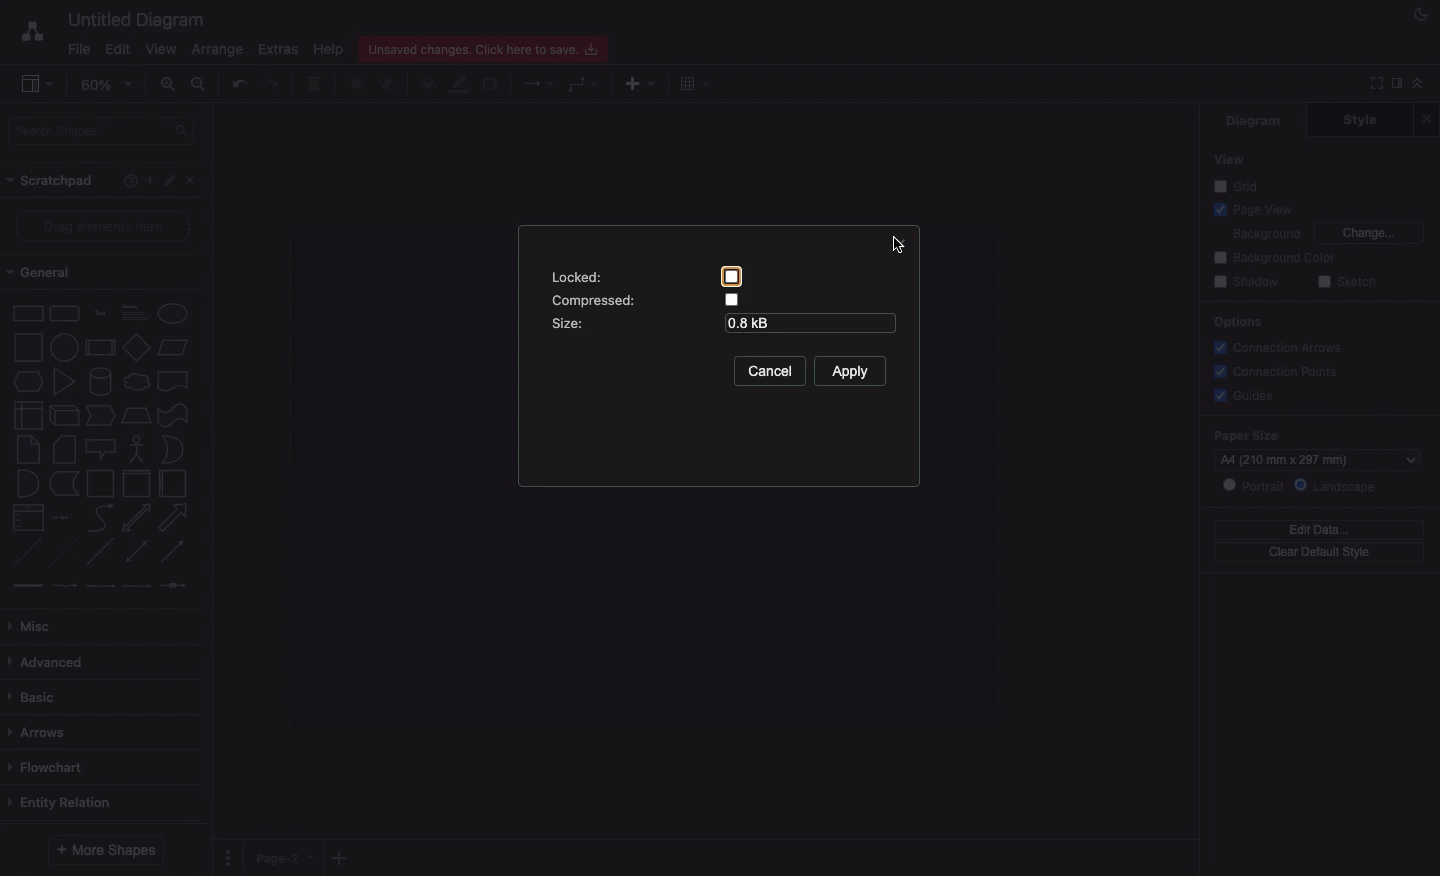  What do you see at coordinates (1318, 529) in the screenshot?
I see `Edit data` at bounding box center [1318, 529].